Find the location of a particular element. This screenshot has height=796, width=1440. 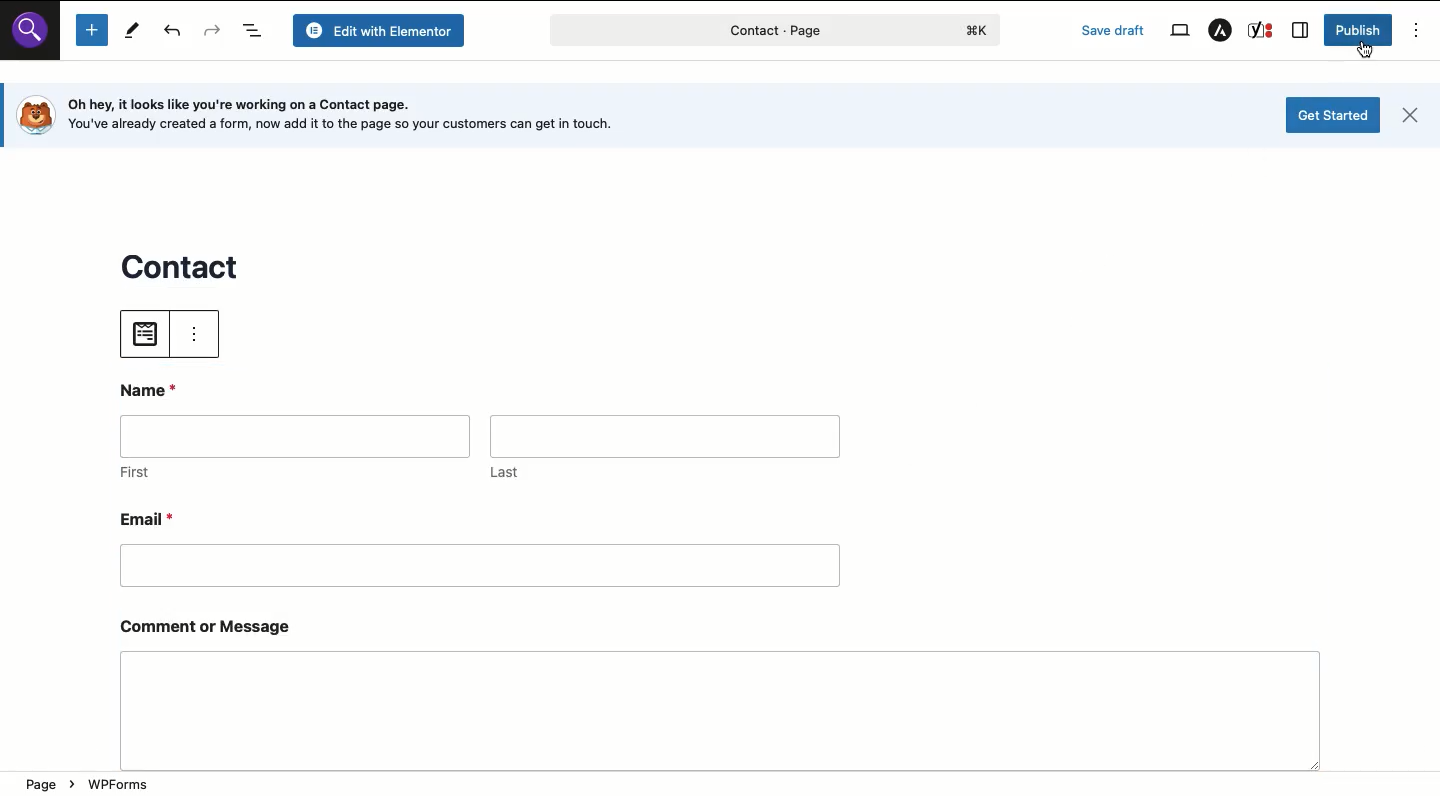

cursor is located at coordinates (1364, 44).